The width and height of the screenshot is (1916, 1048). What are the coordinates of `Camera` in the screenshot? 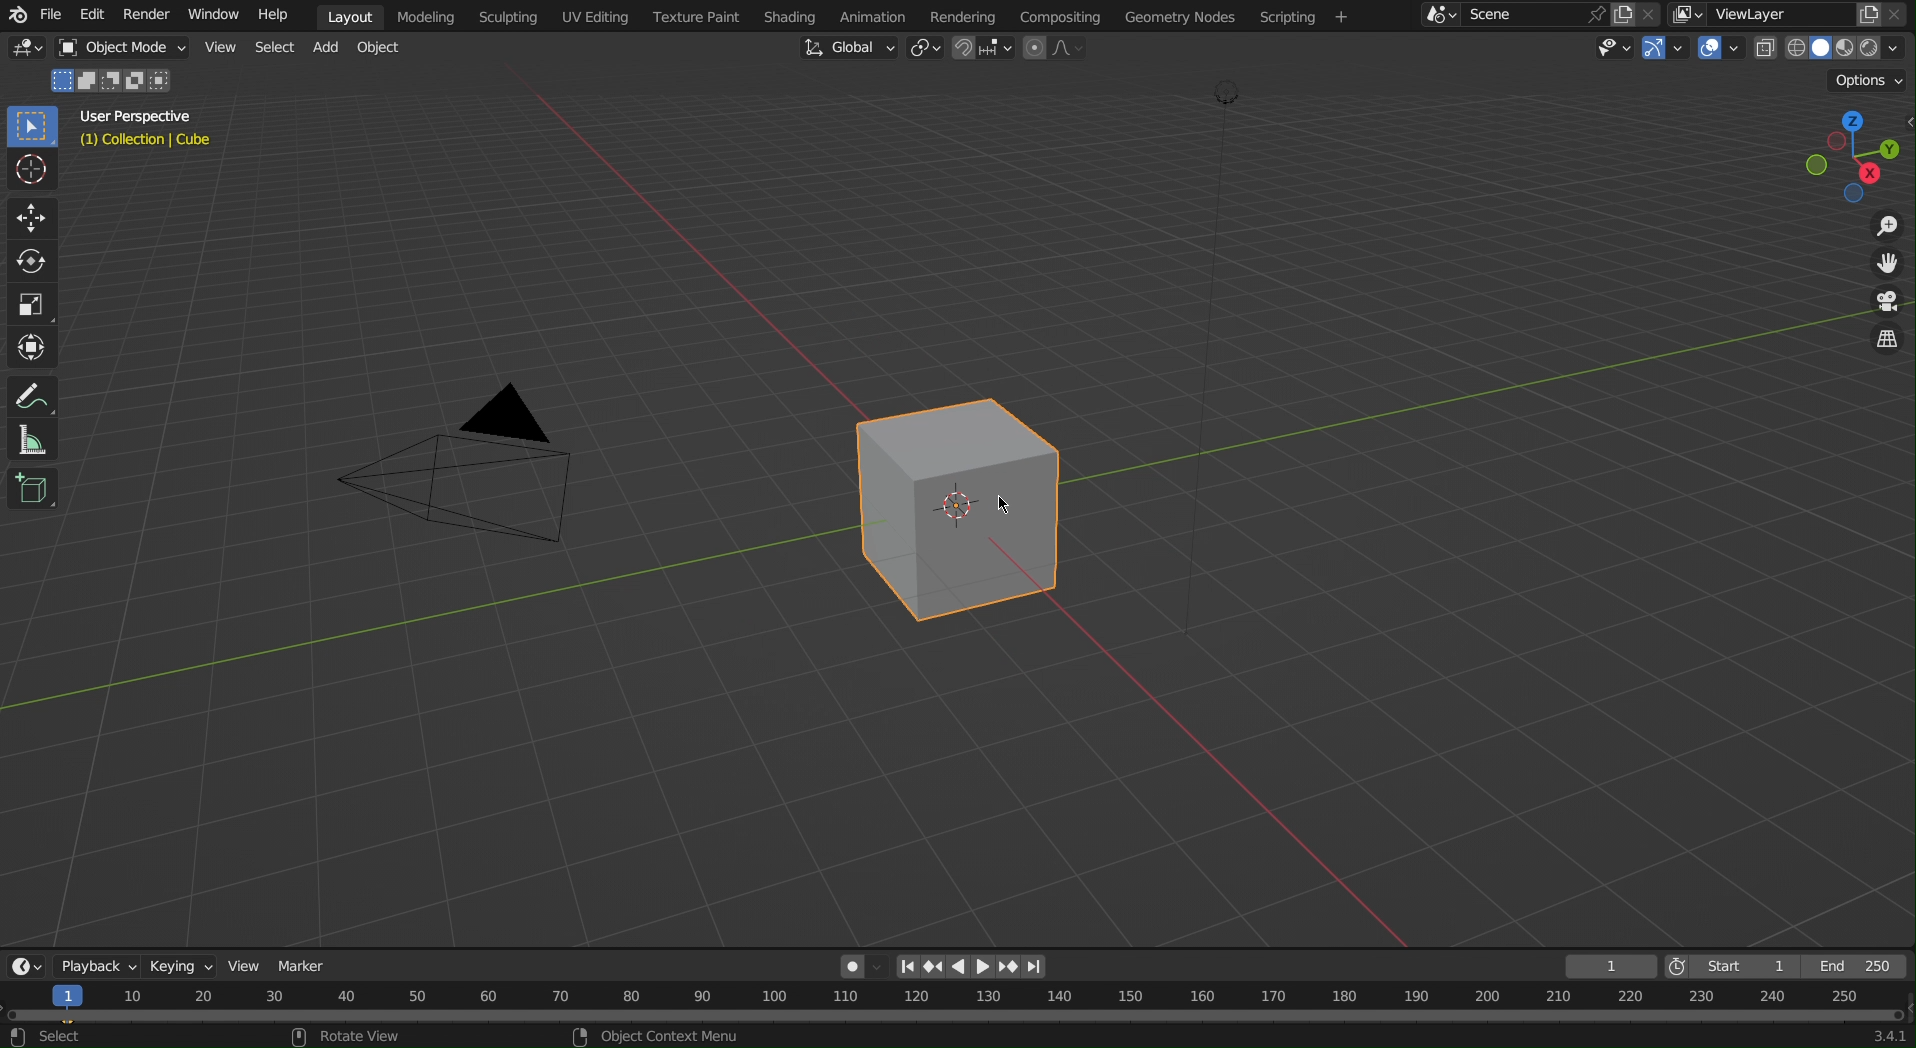 It's located at (464, 476).